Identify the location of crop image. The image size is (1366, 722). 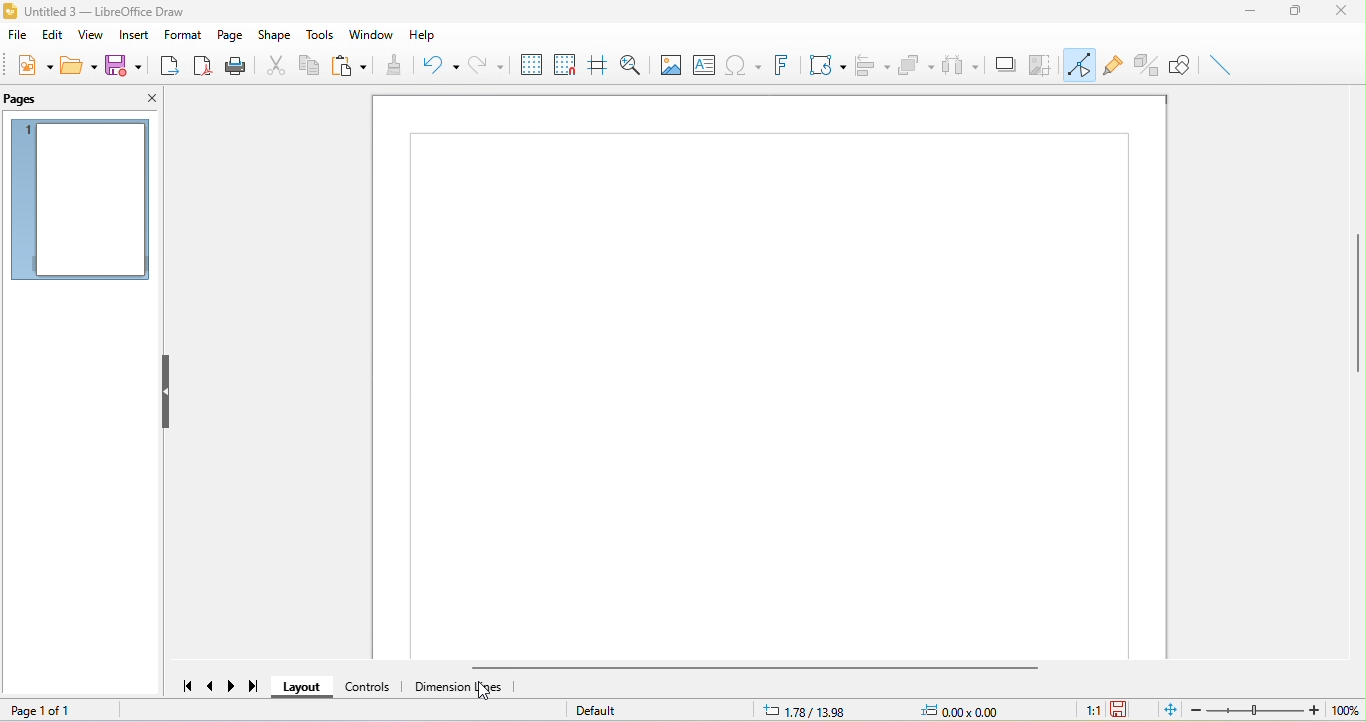
(1042, 64).